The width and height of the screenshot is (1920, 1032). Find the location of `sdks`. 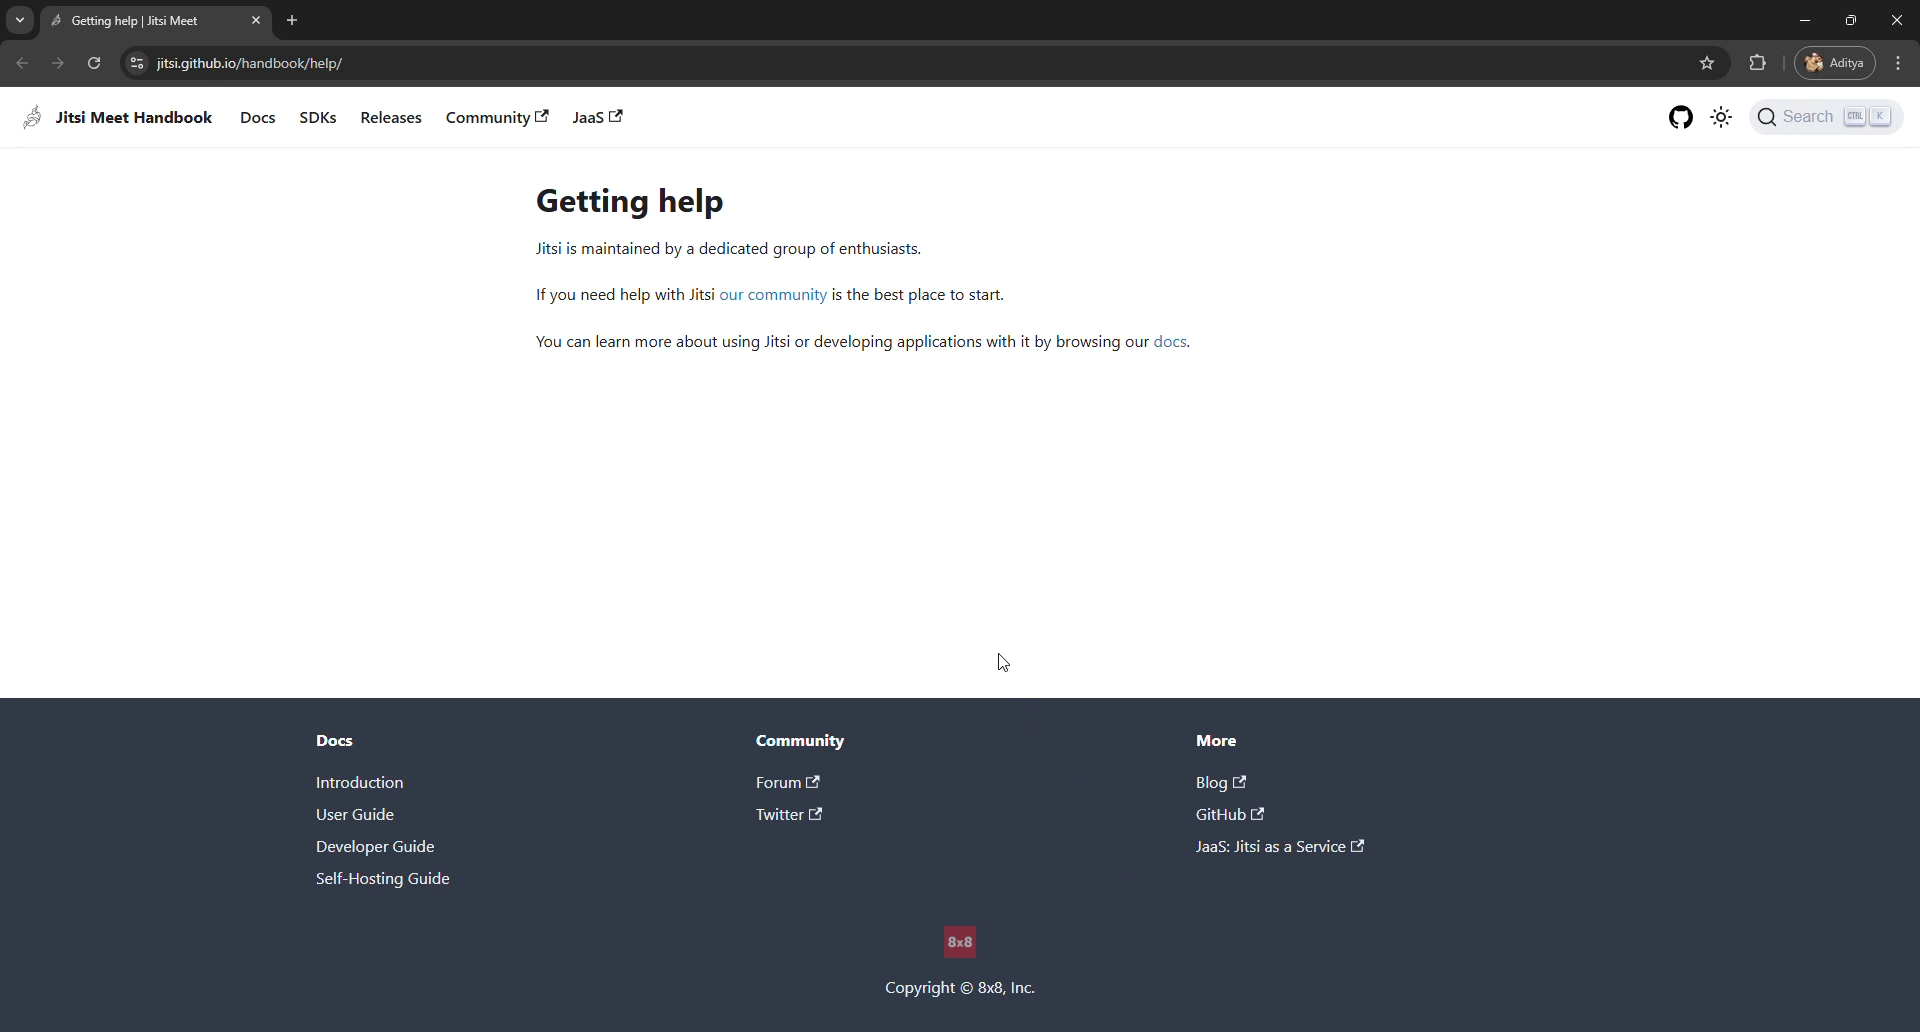

sdks is located at coordinates (318, 117).